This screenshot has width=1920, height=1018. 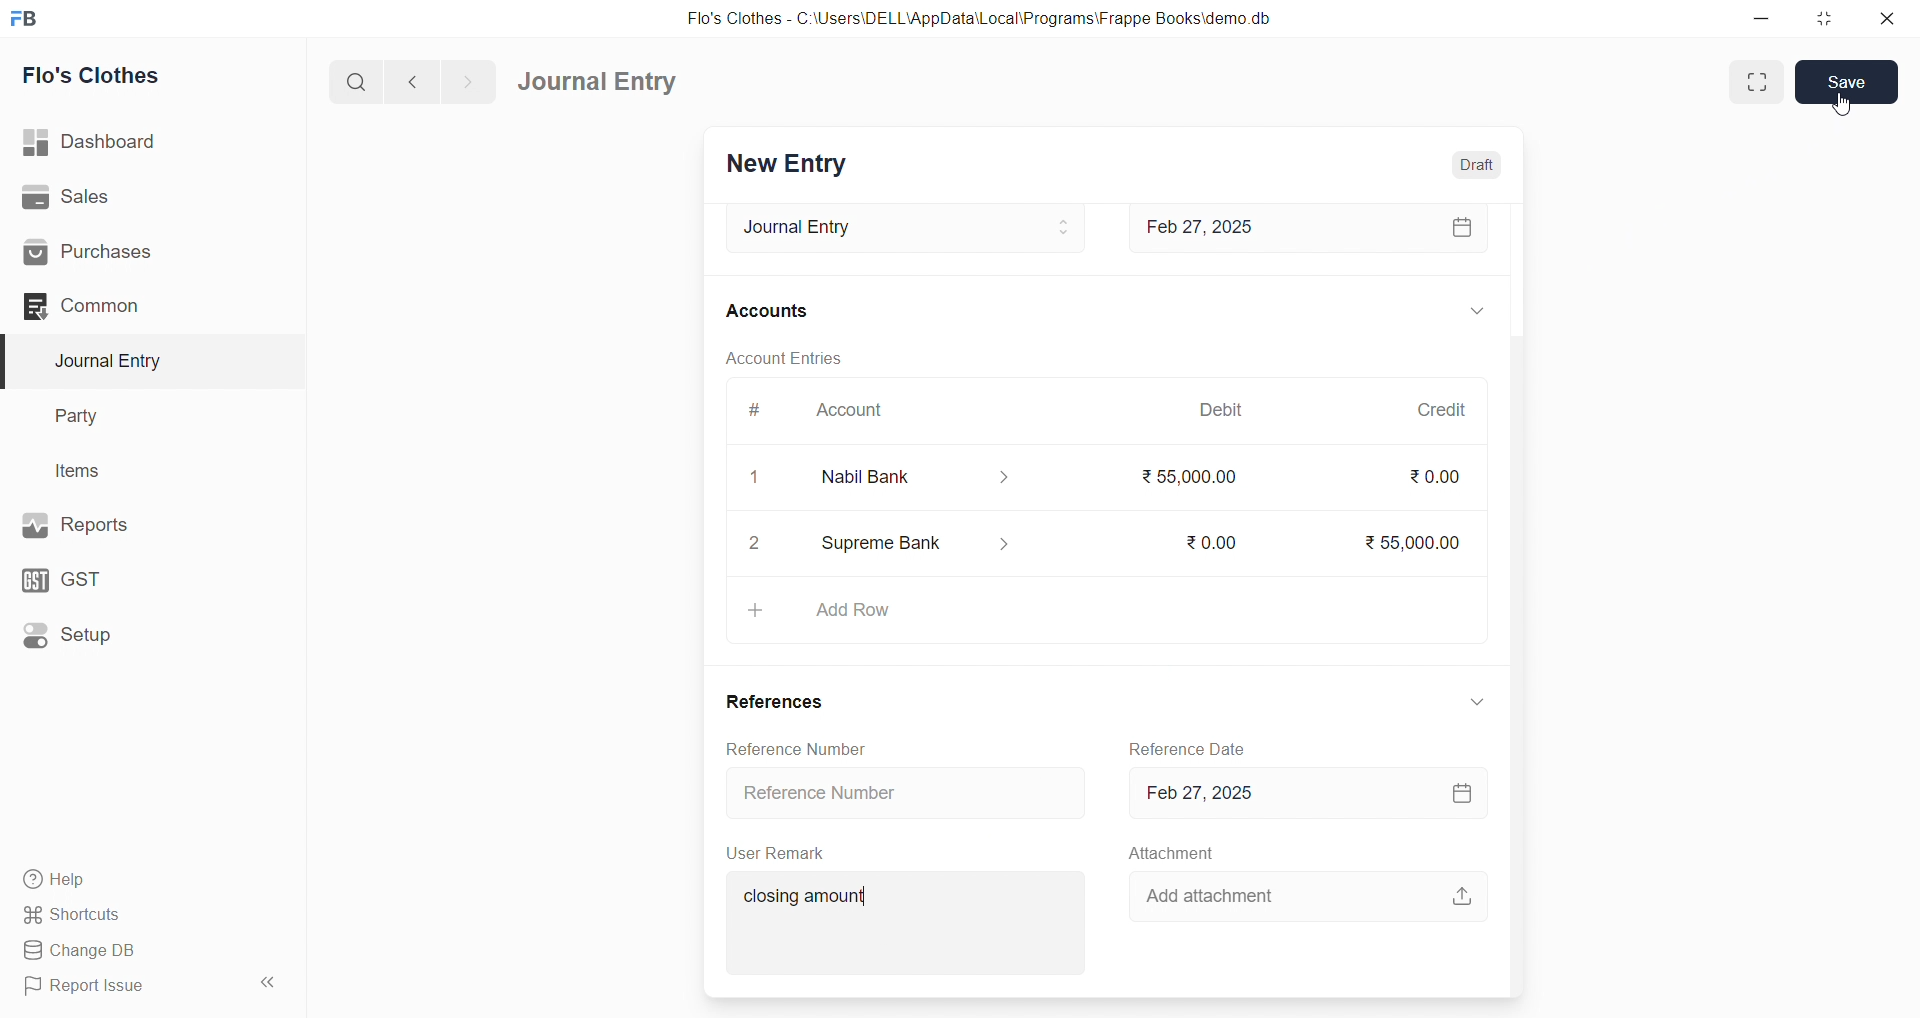 I want to click on VERTICAL SCROLL BAR, so click(x=1514, y=599).